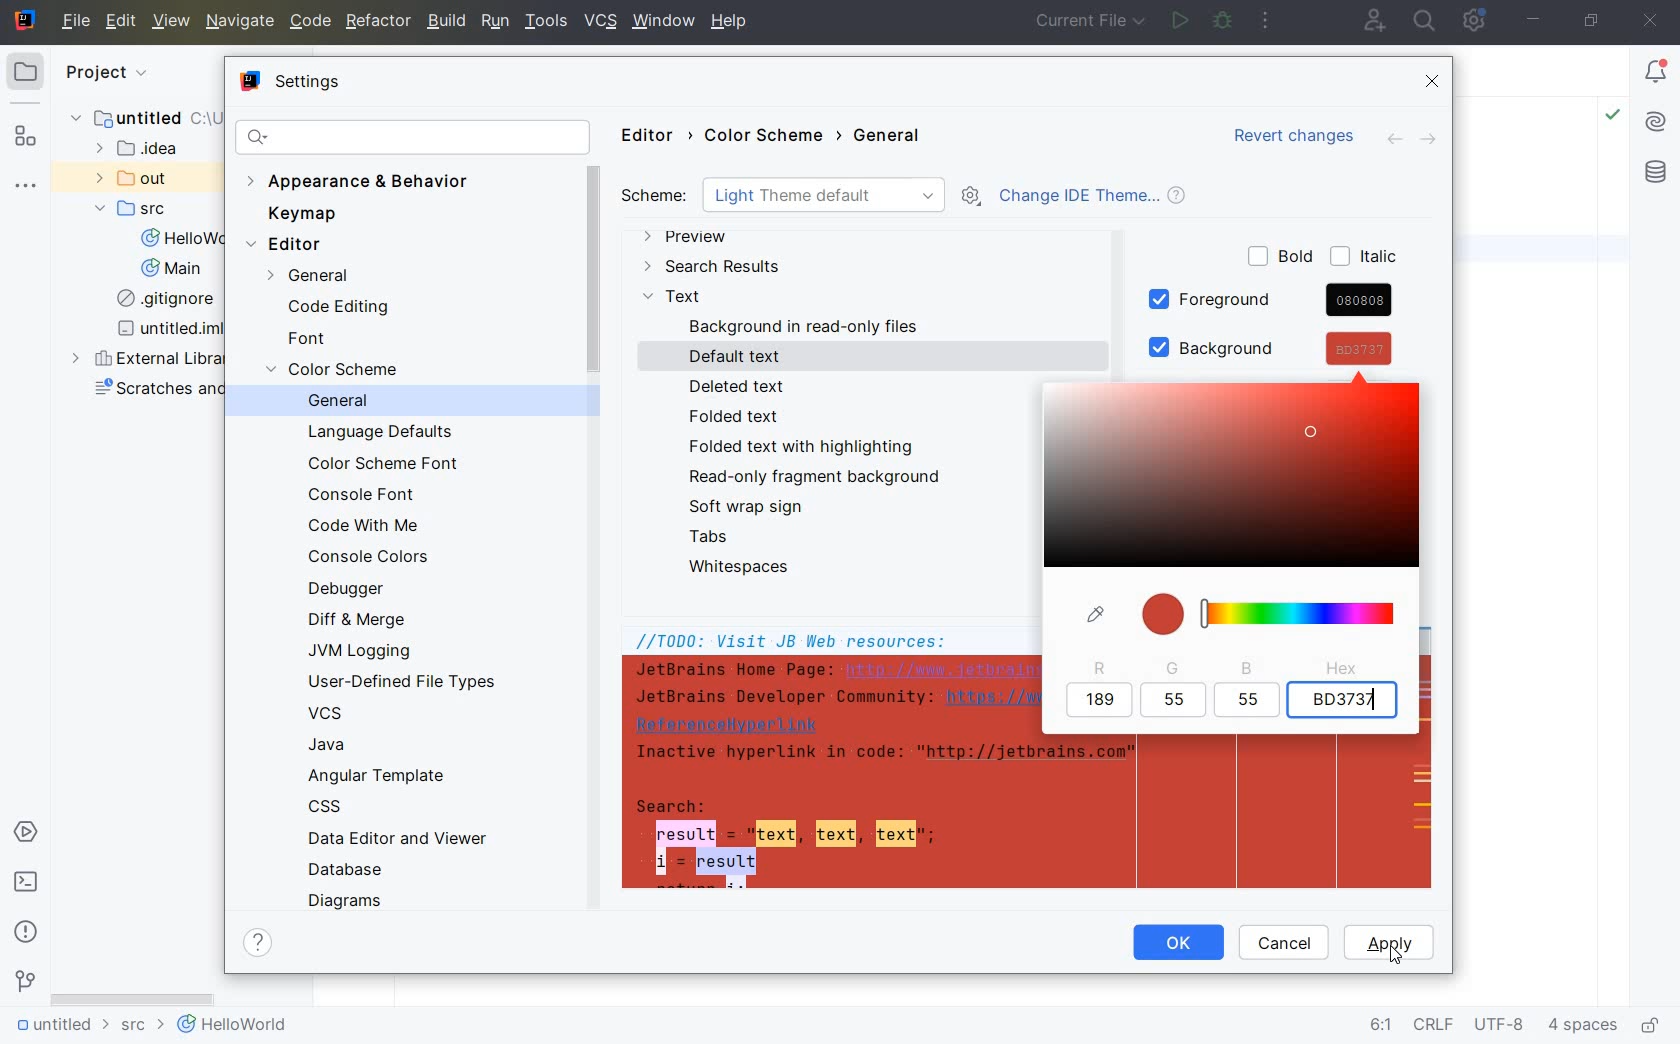  What do you see at coordinates (331, 809) in the screenshot?
I see `CSS` at bounding box center [331, 809].